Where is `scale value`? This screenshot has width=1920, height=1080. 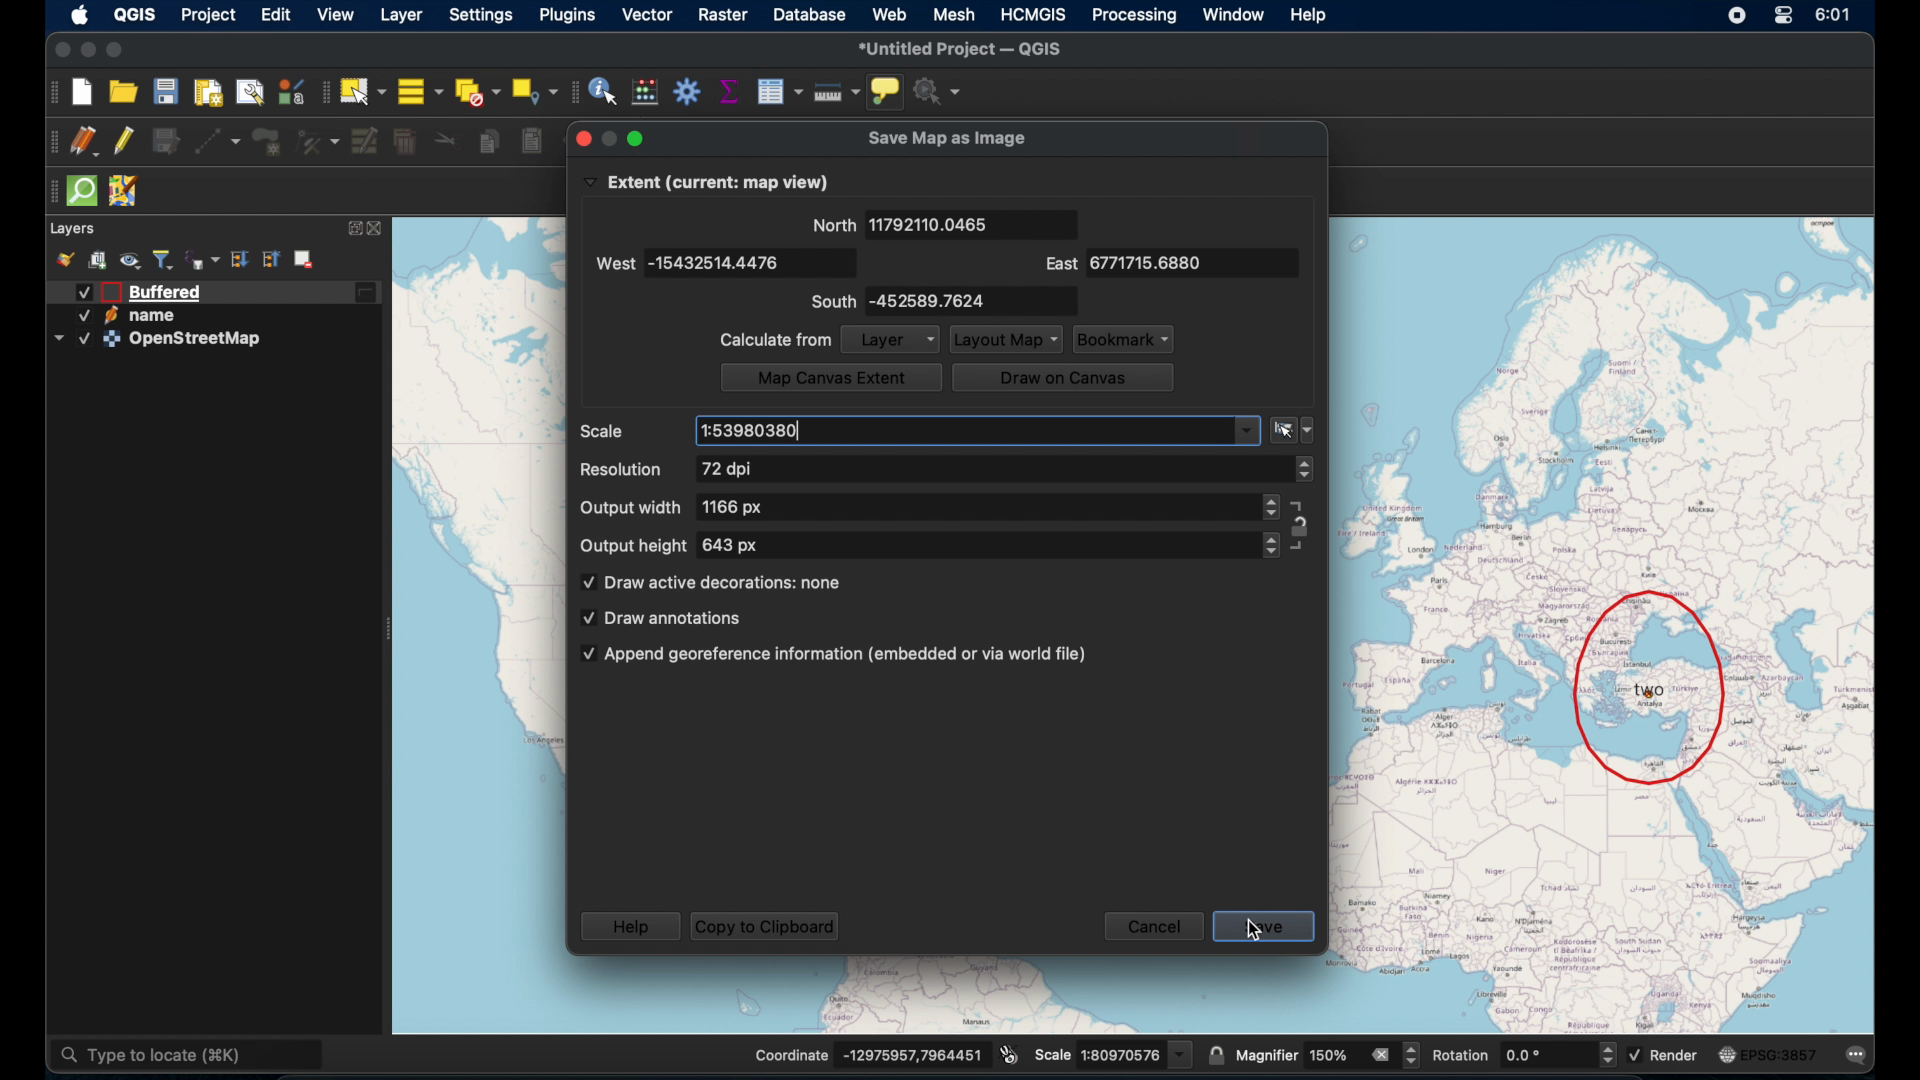 scale value is located at coordinates (1136, 1052).